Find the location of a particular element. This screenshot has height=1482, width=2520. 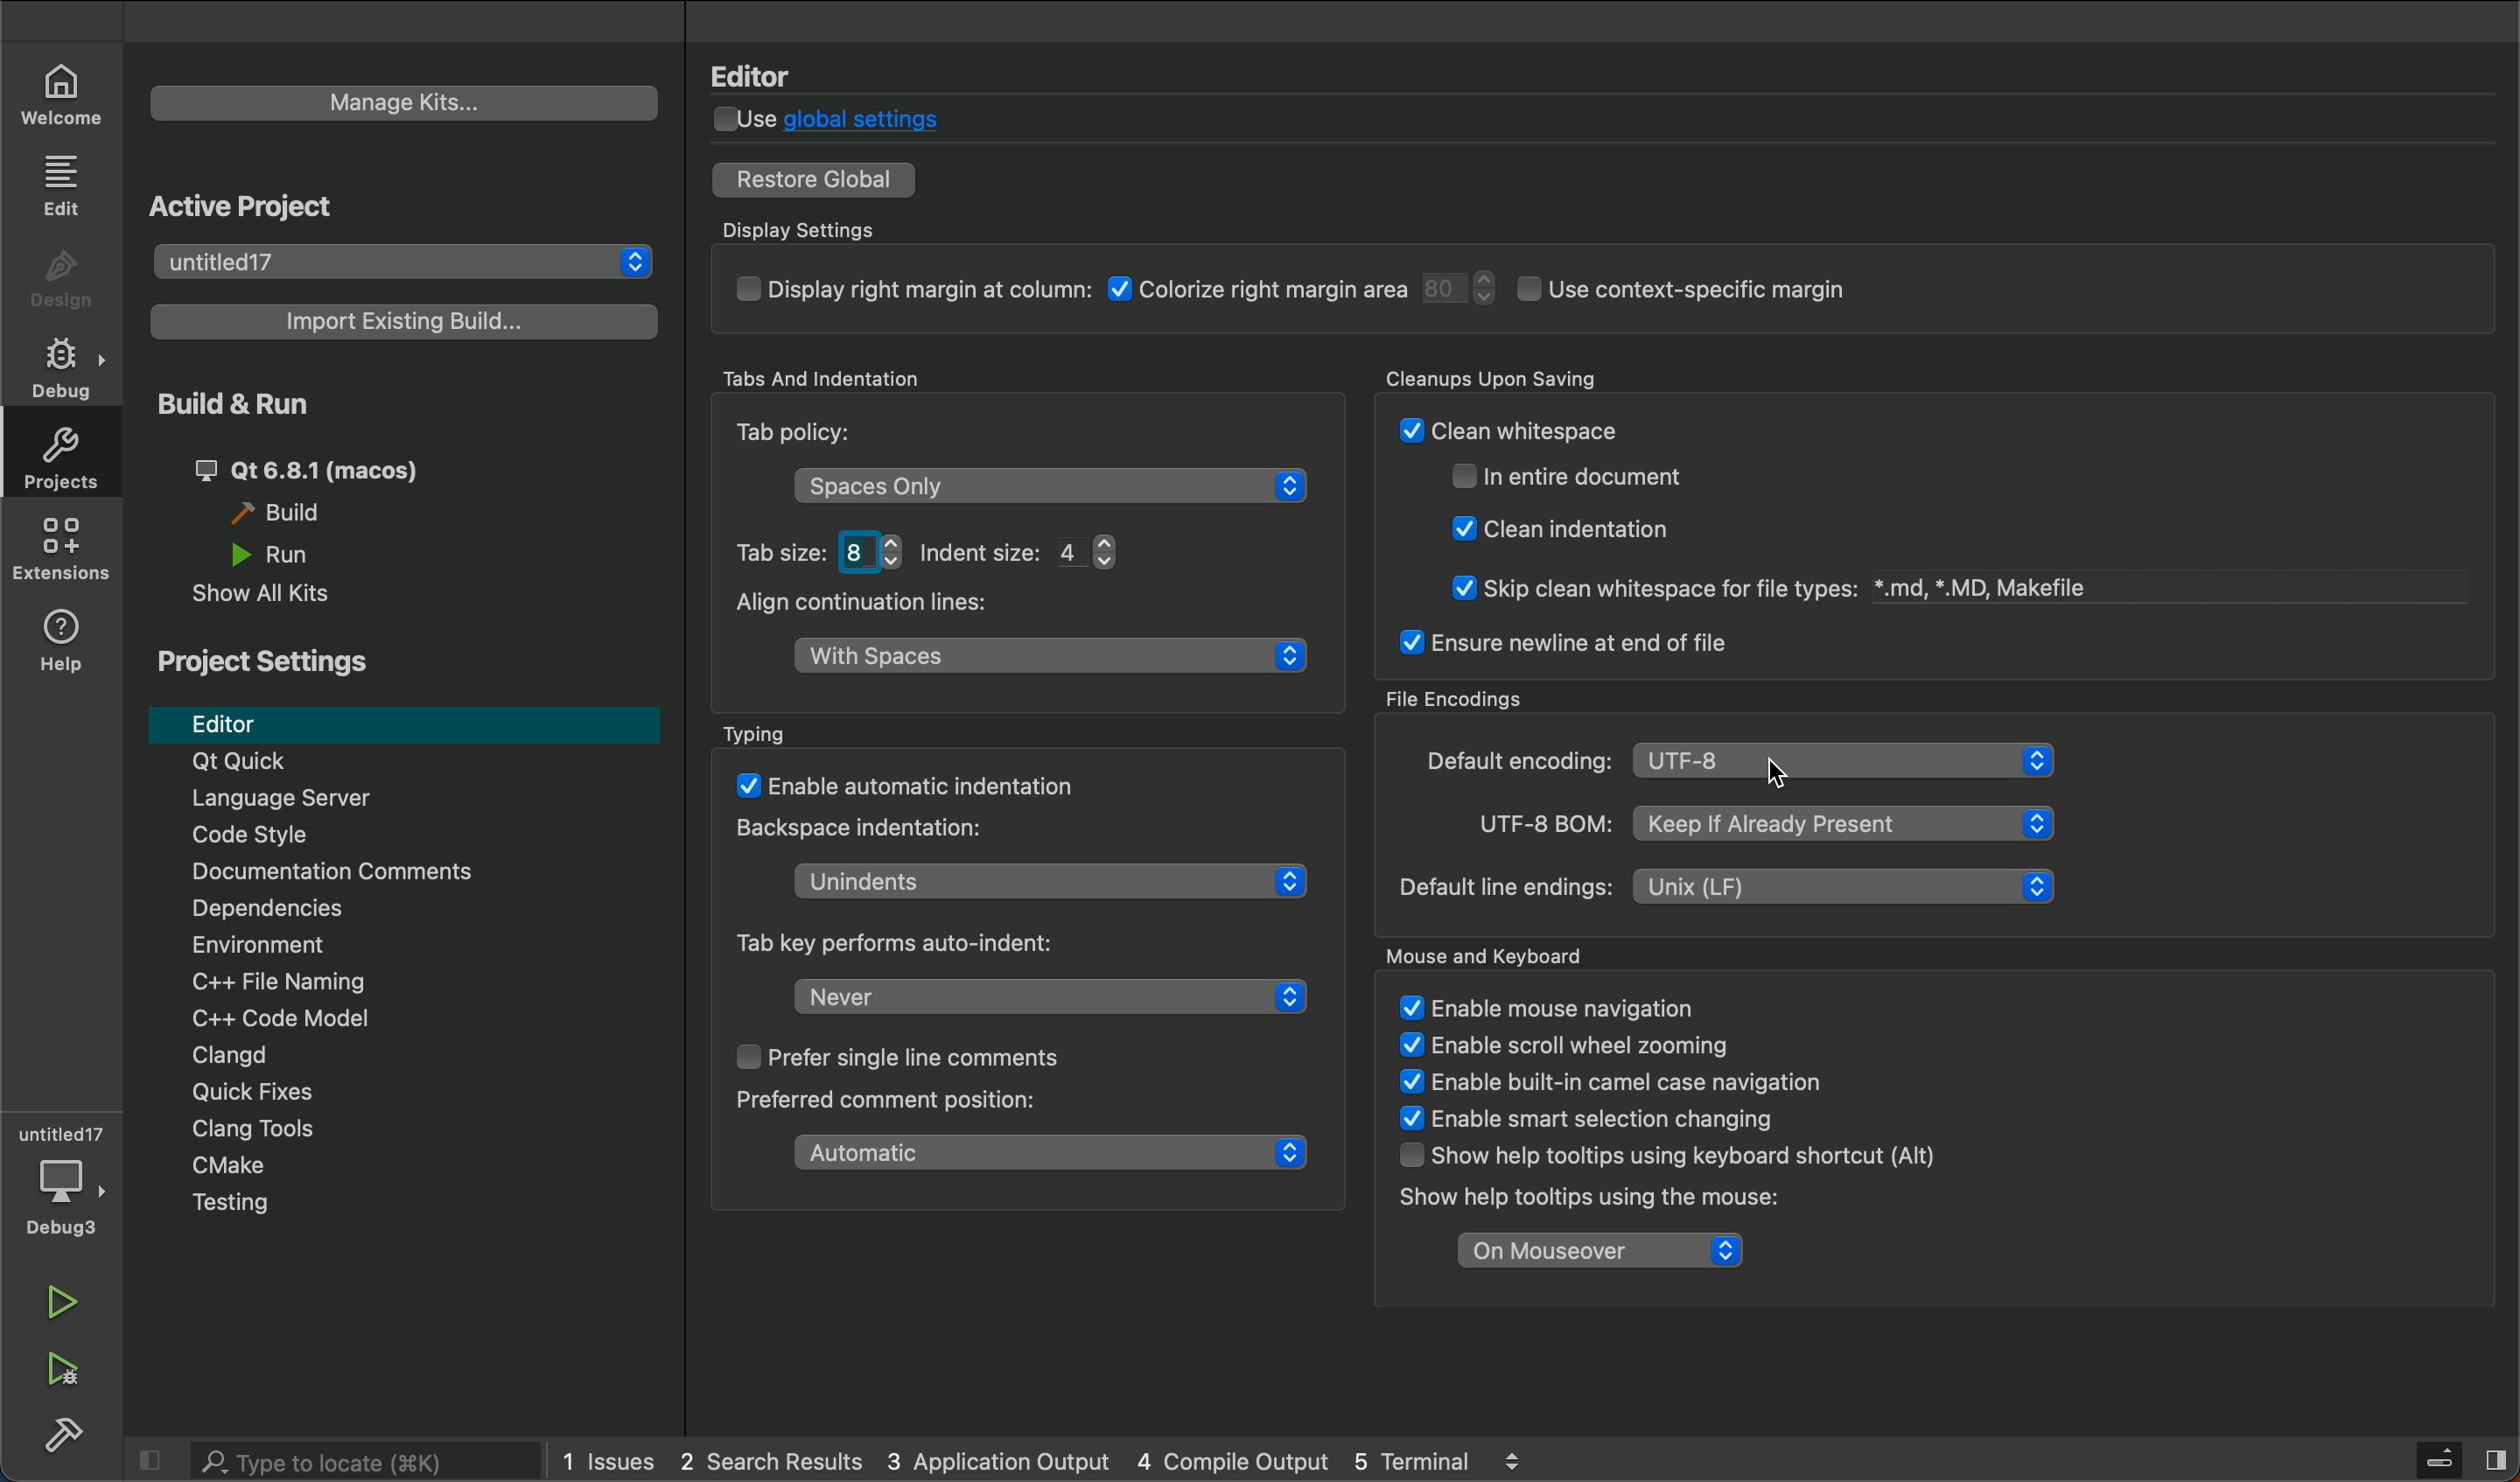

cursor is located at coordinates (1779, 775).